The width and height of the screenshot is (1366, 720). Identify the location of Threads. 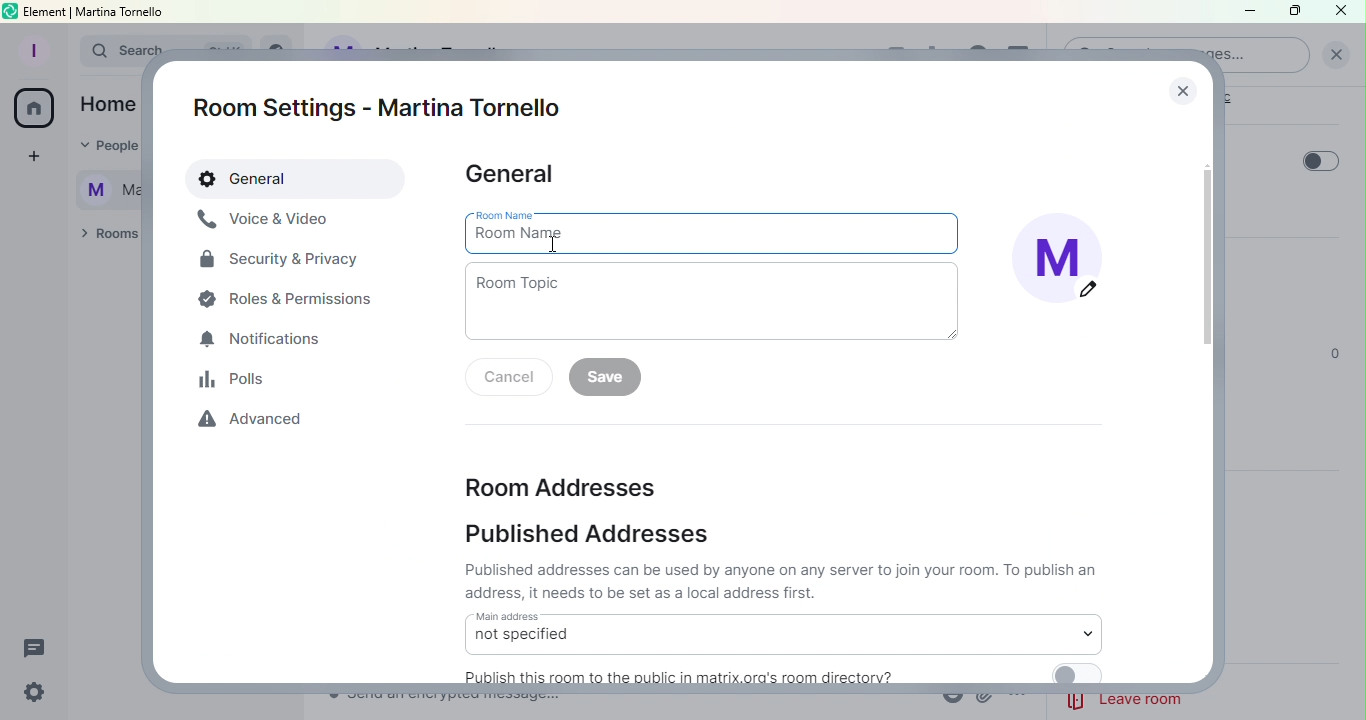
(39, 644).